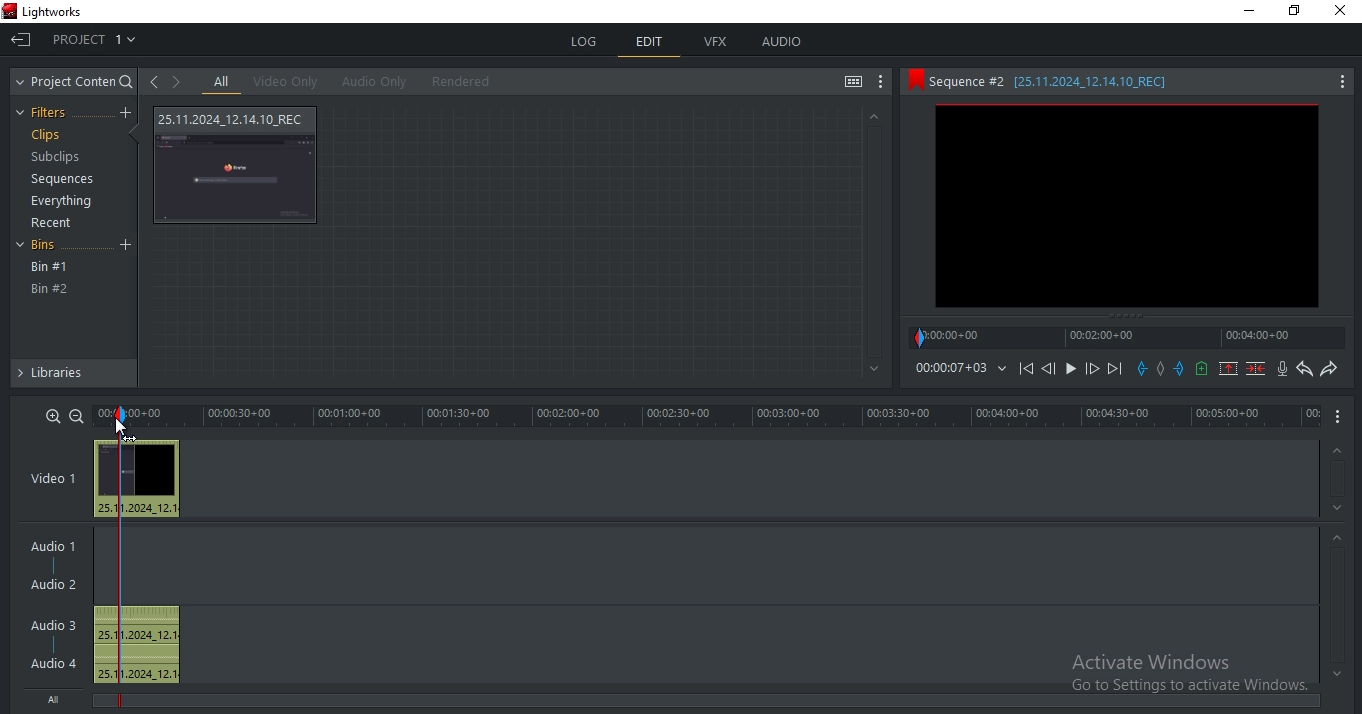 The width and height of the screenshot is (1362, 714). What do you see at coordinates (76, 415) in the screenshot?
I see `zoom out` at bounding box center [76, 415].